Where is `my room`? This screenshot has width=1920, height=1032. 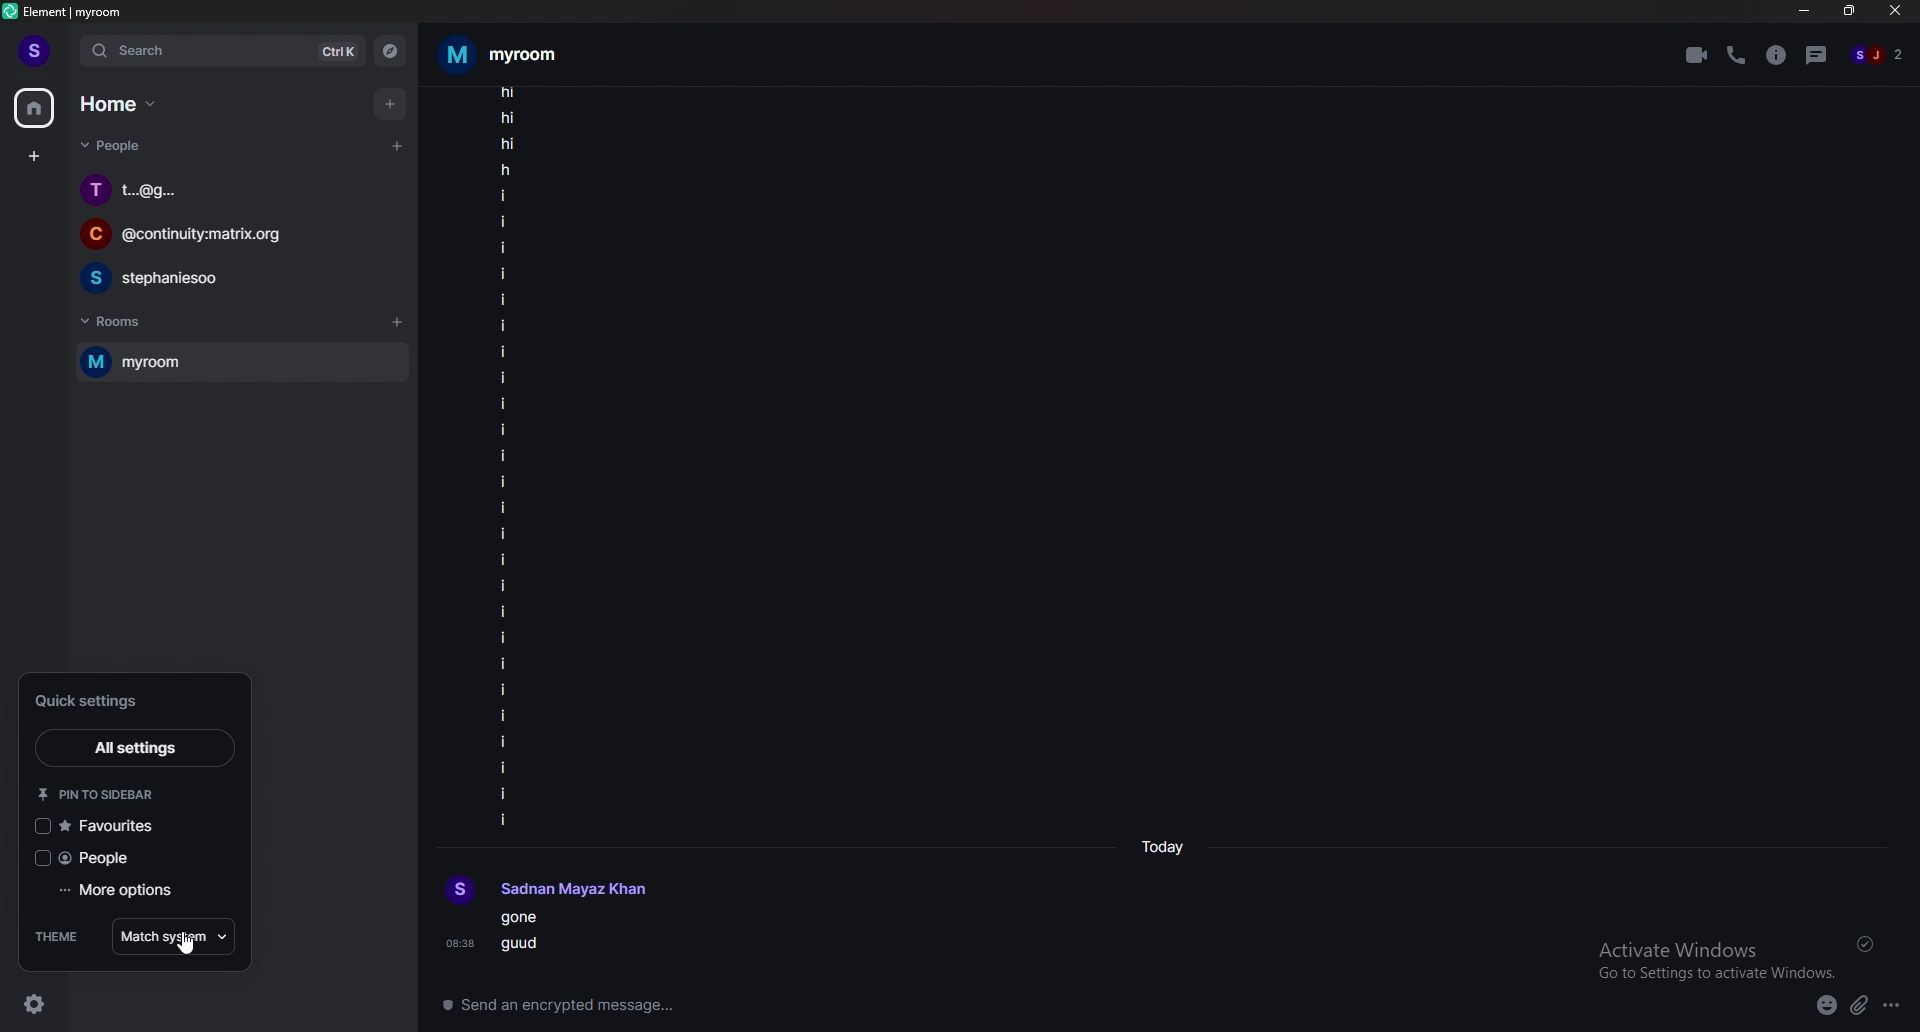
my room is located at coordinates (241, 362).